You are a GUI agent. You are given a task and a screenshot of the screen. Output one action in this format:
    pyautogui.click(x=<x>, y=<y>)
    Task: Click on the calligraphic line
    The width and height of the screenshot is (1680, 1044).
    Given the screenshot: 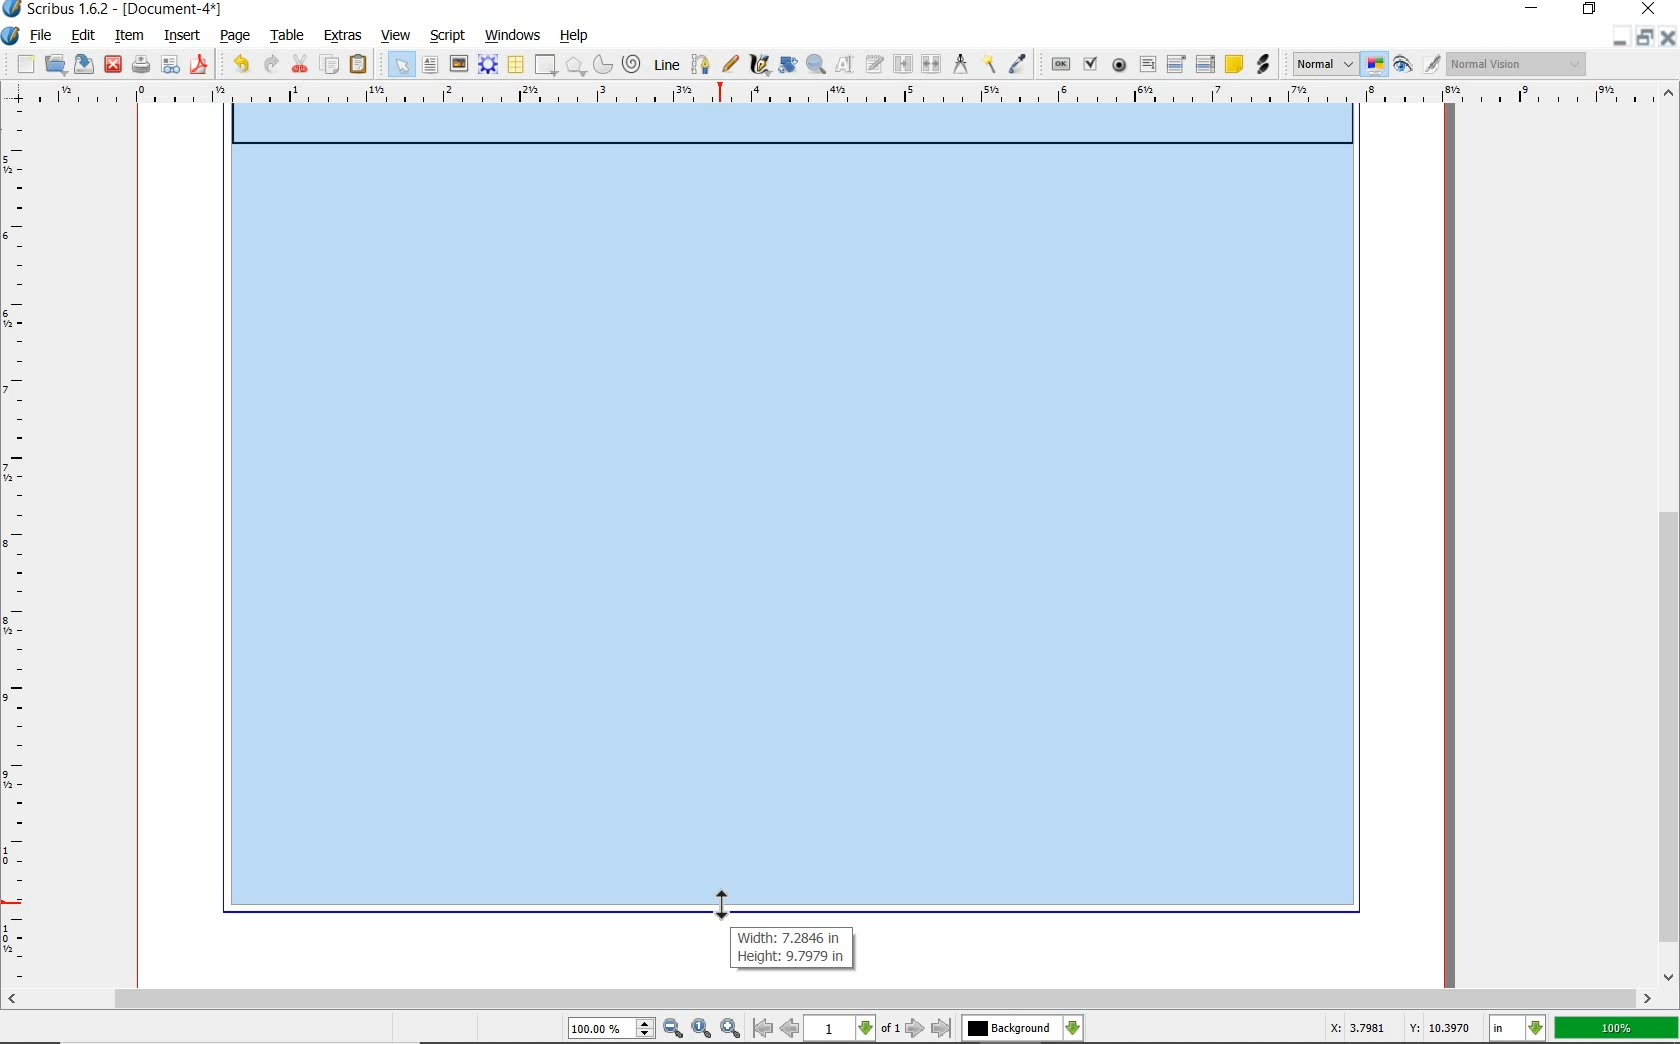 What is the action you would take?
    pyautogui.click(x=759, y=64)
    